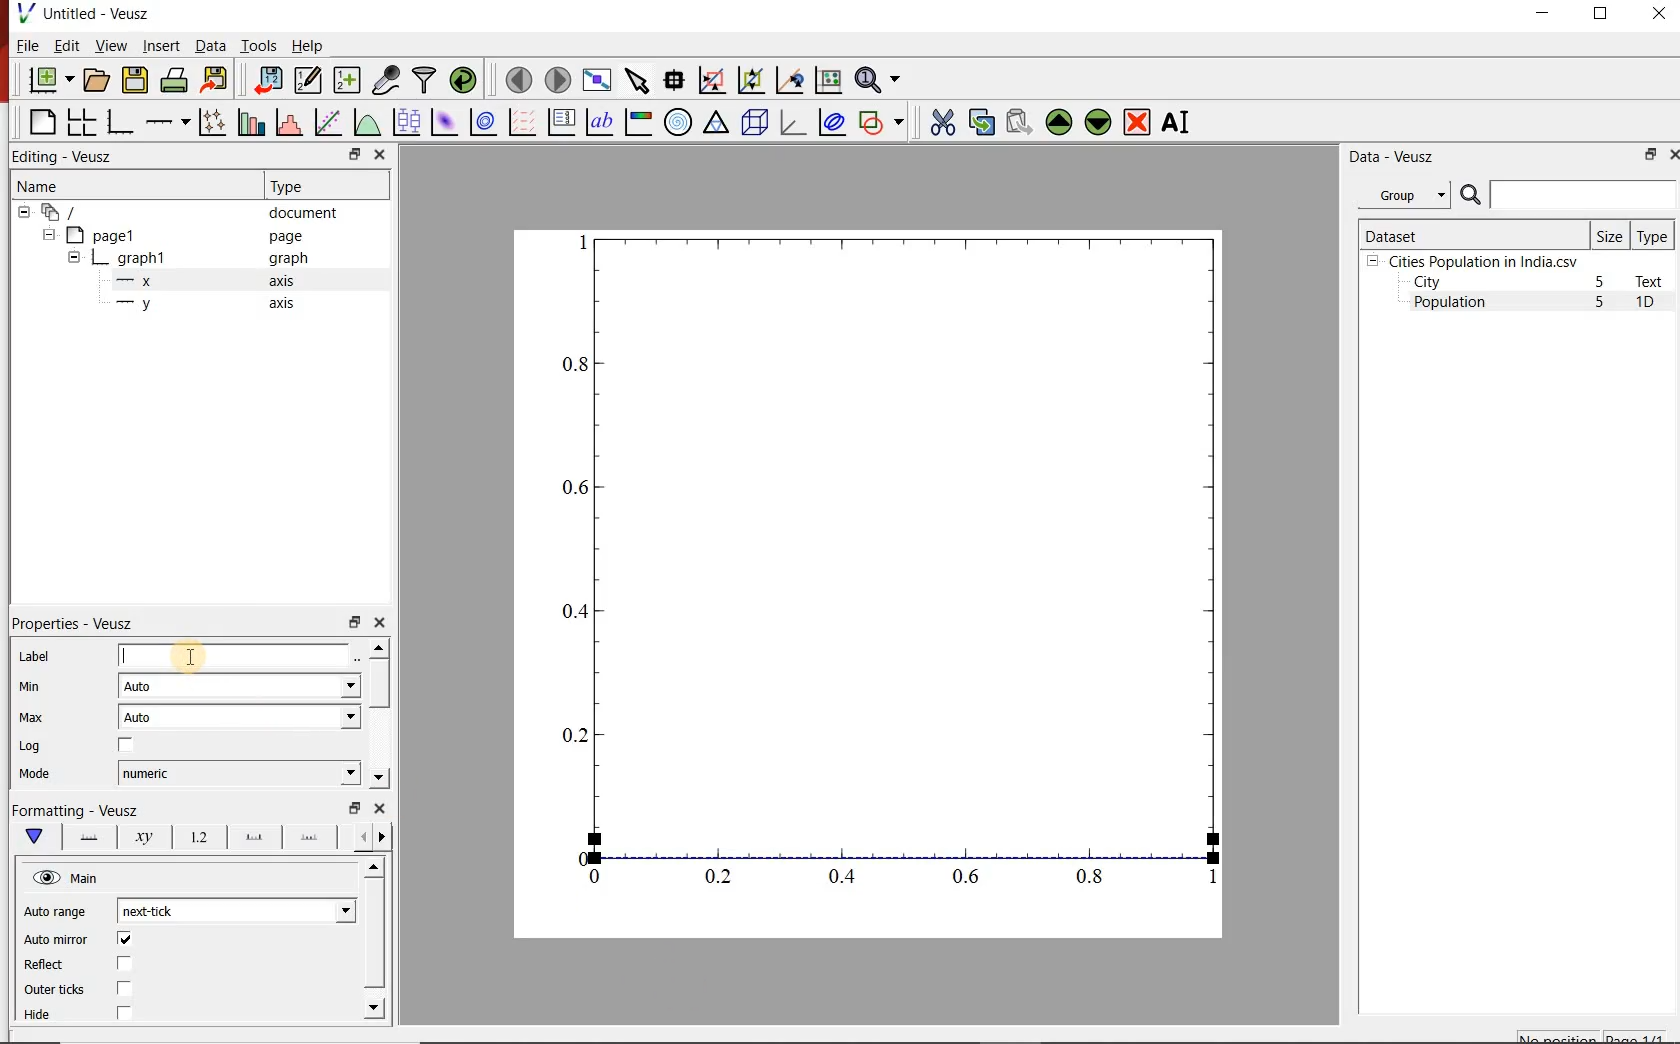  I want to click on histogram of a dataset, so click(286, 122).